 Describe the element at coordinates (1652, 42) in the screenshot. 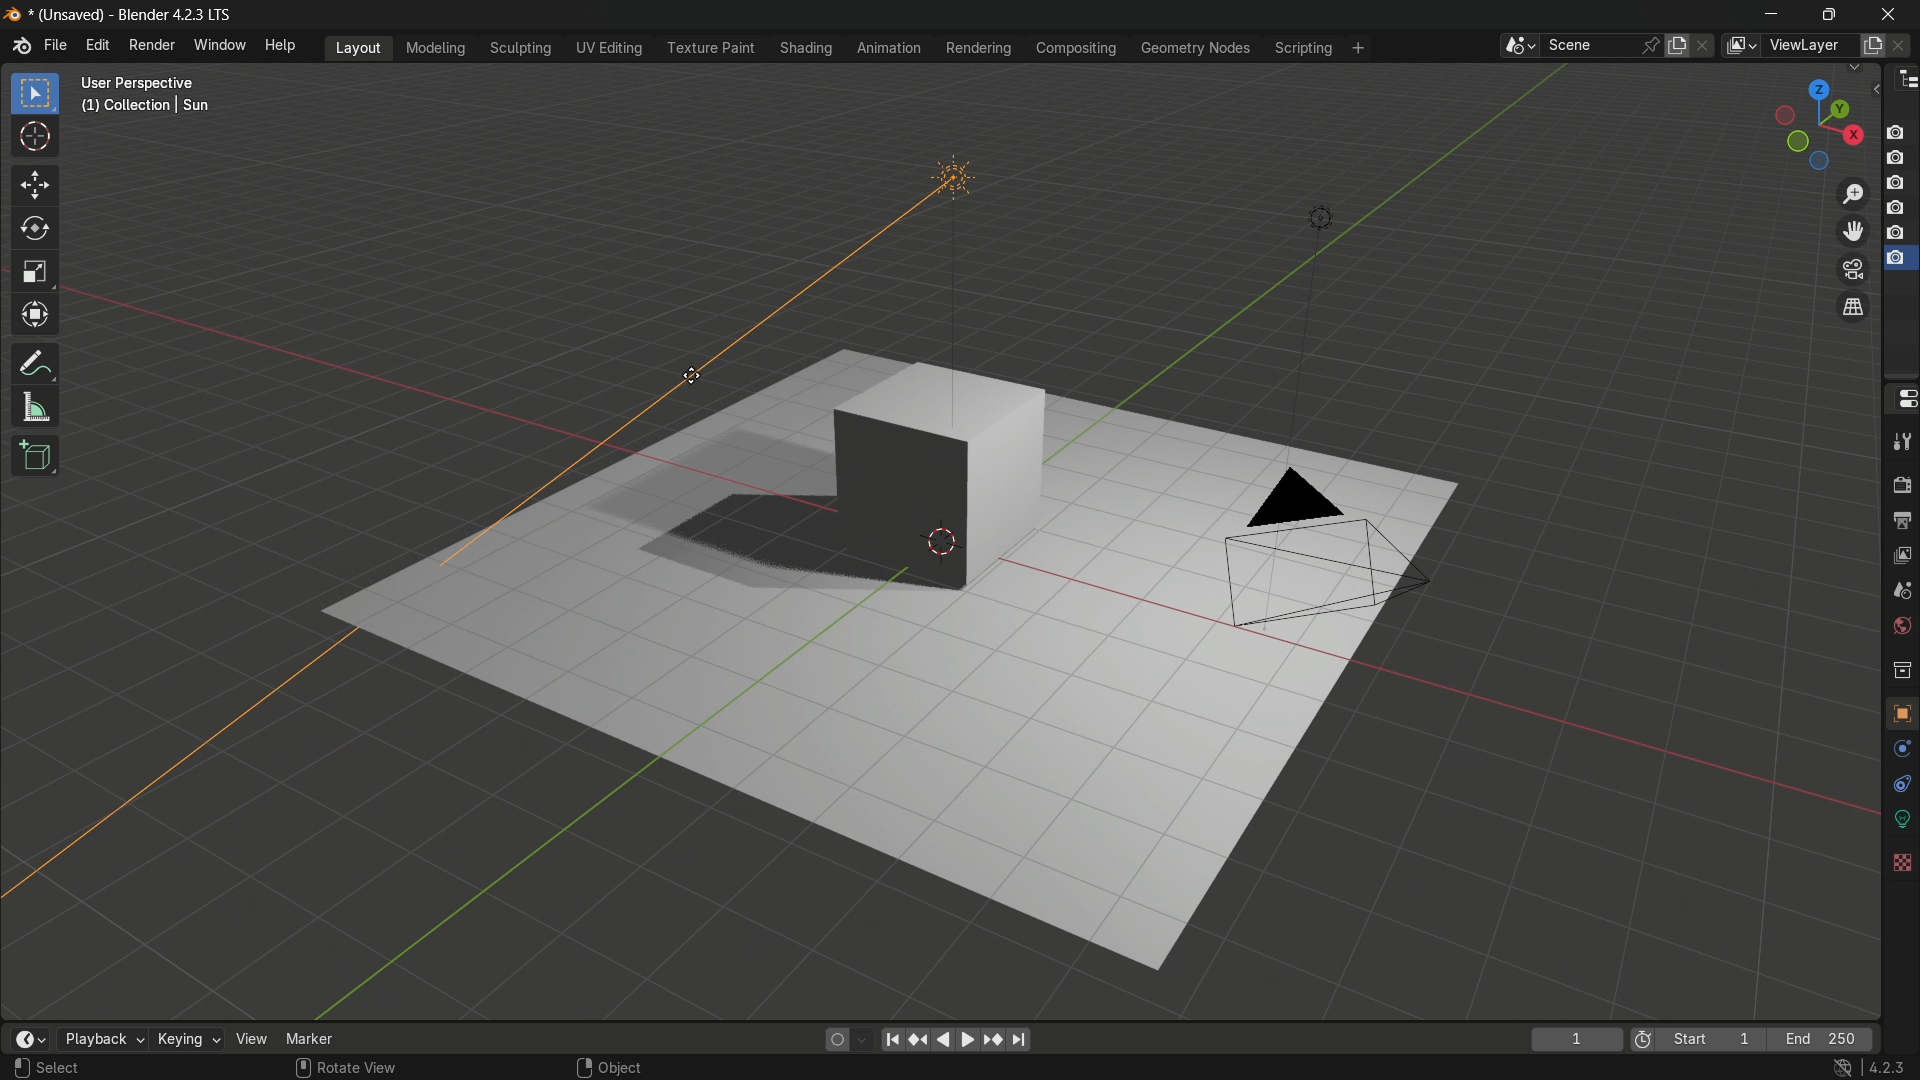

I see `pin scene to workplace` at that location.